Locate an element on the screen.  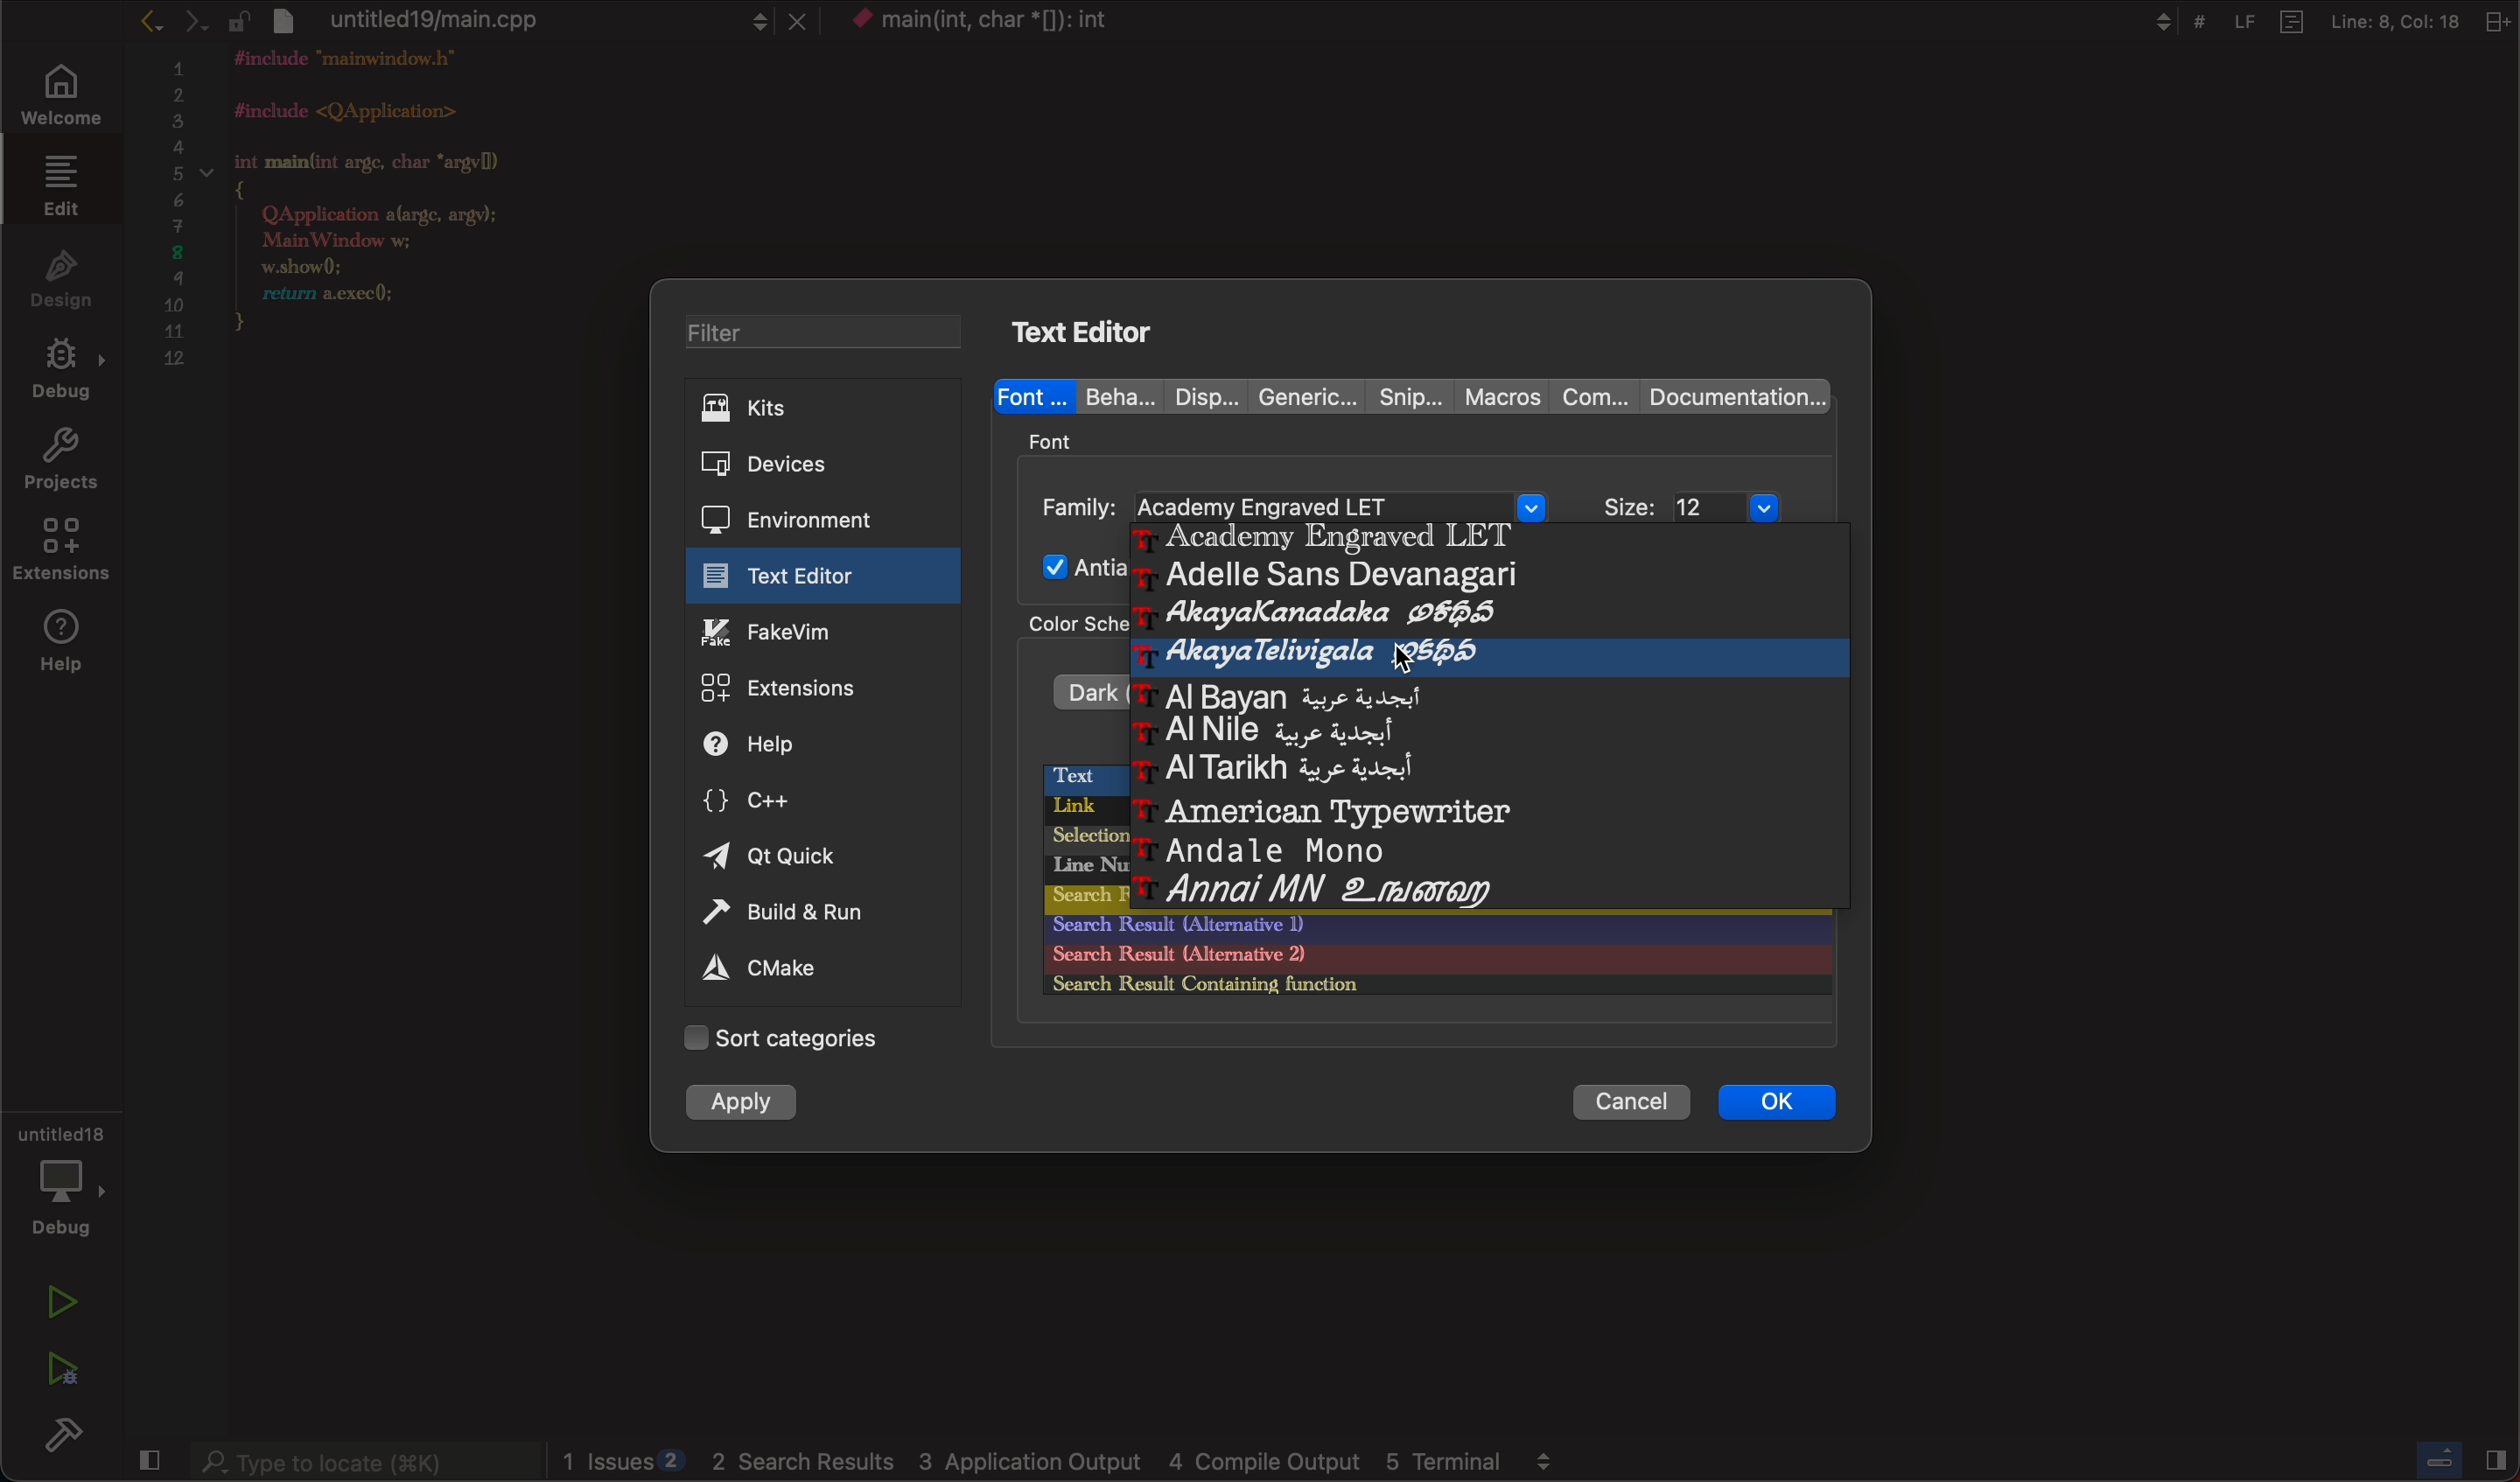
Antialias is located at coordinates (1075, 567).